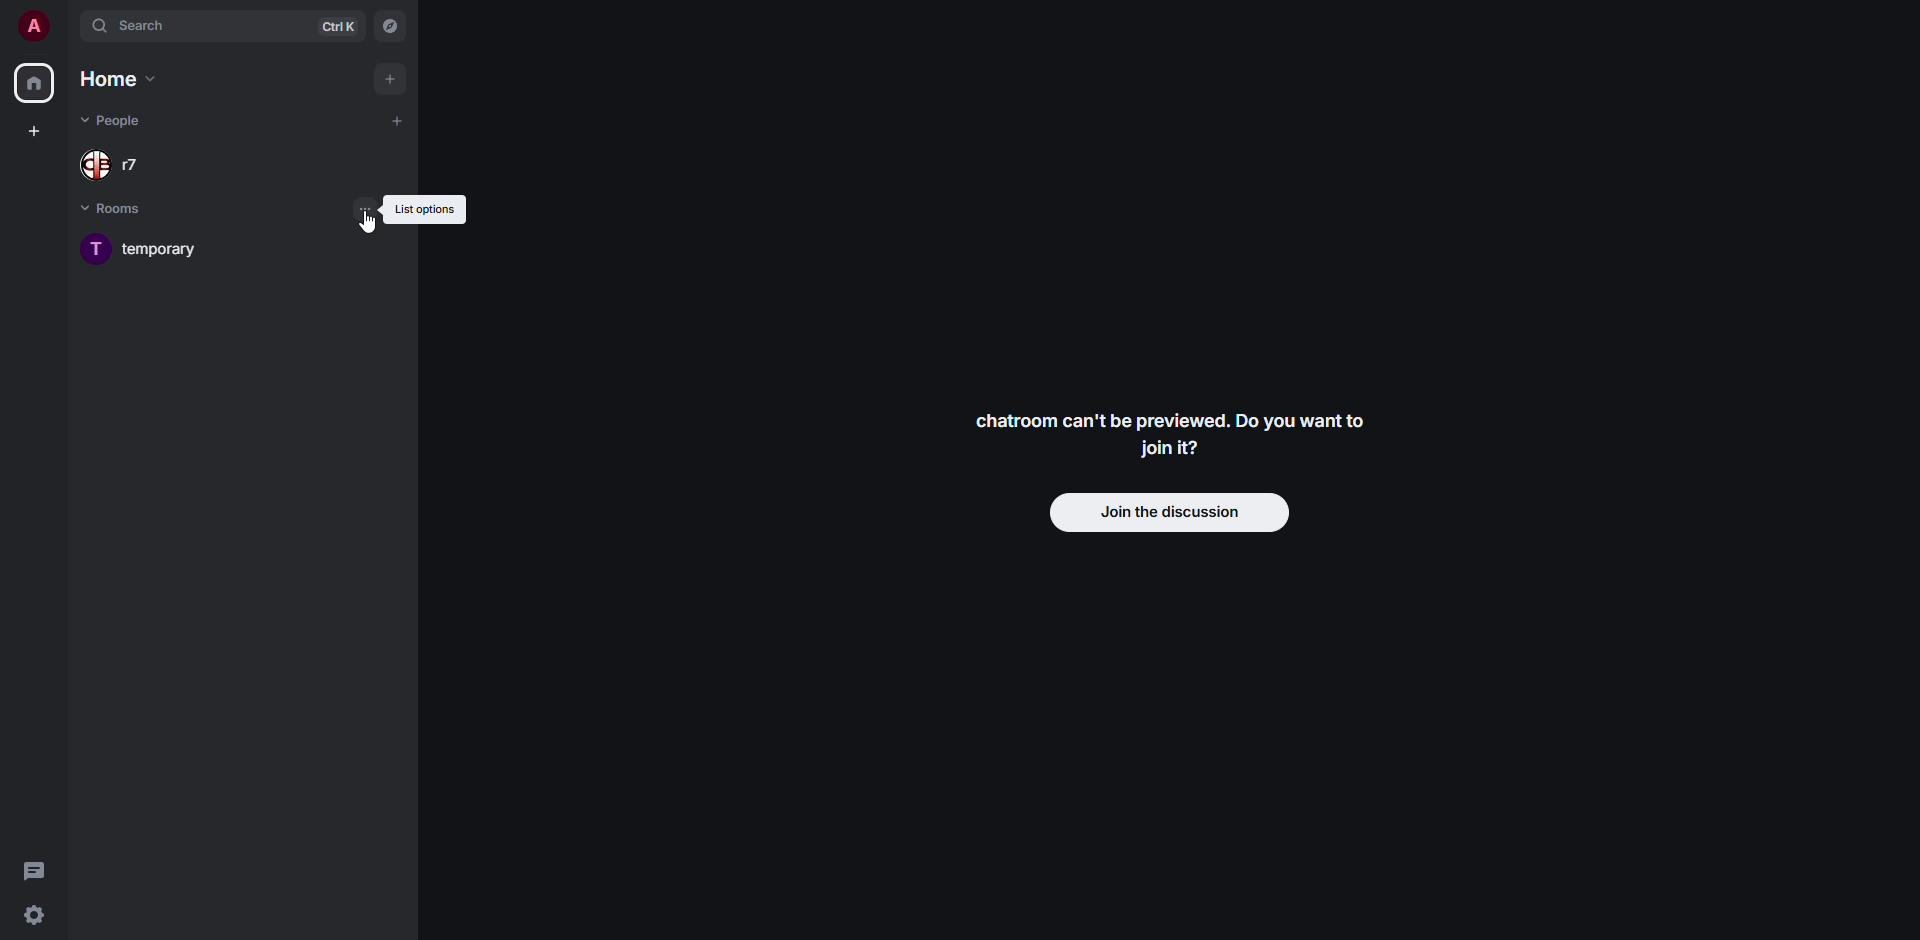  What do you see at coordinates (361, 236) in the screenshot?
I see `cursor` at bounding box center [361, 236].